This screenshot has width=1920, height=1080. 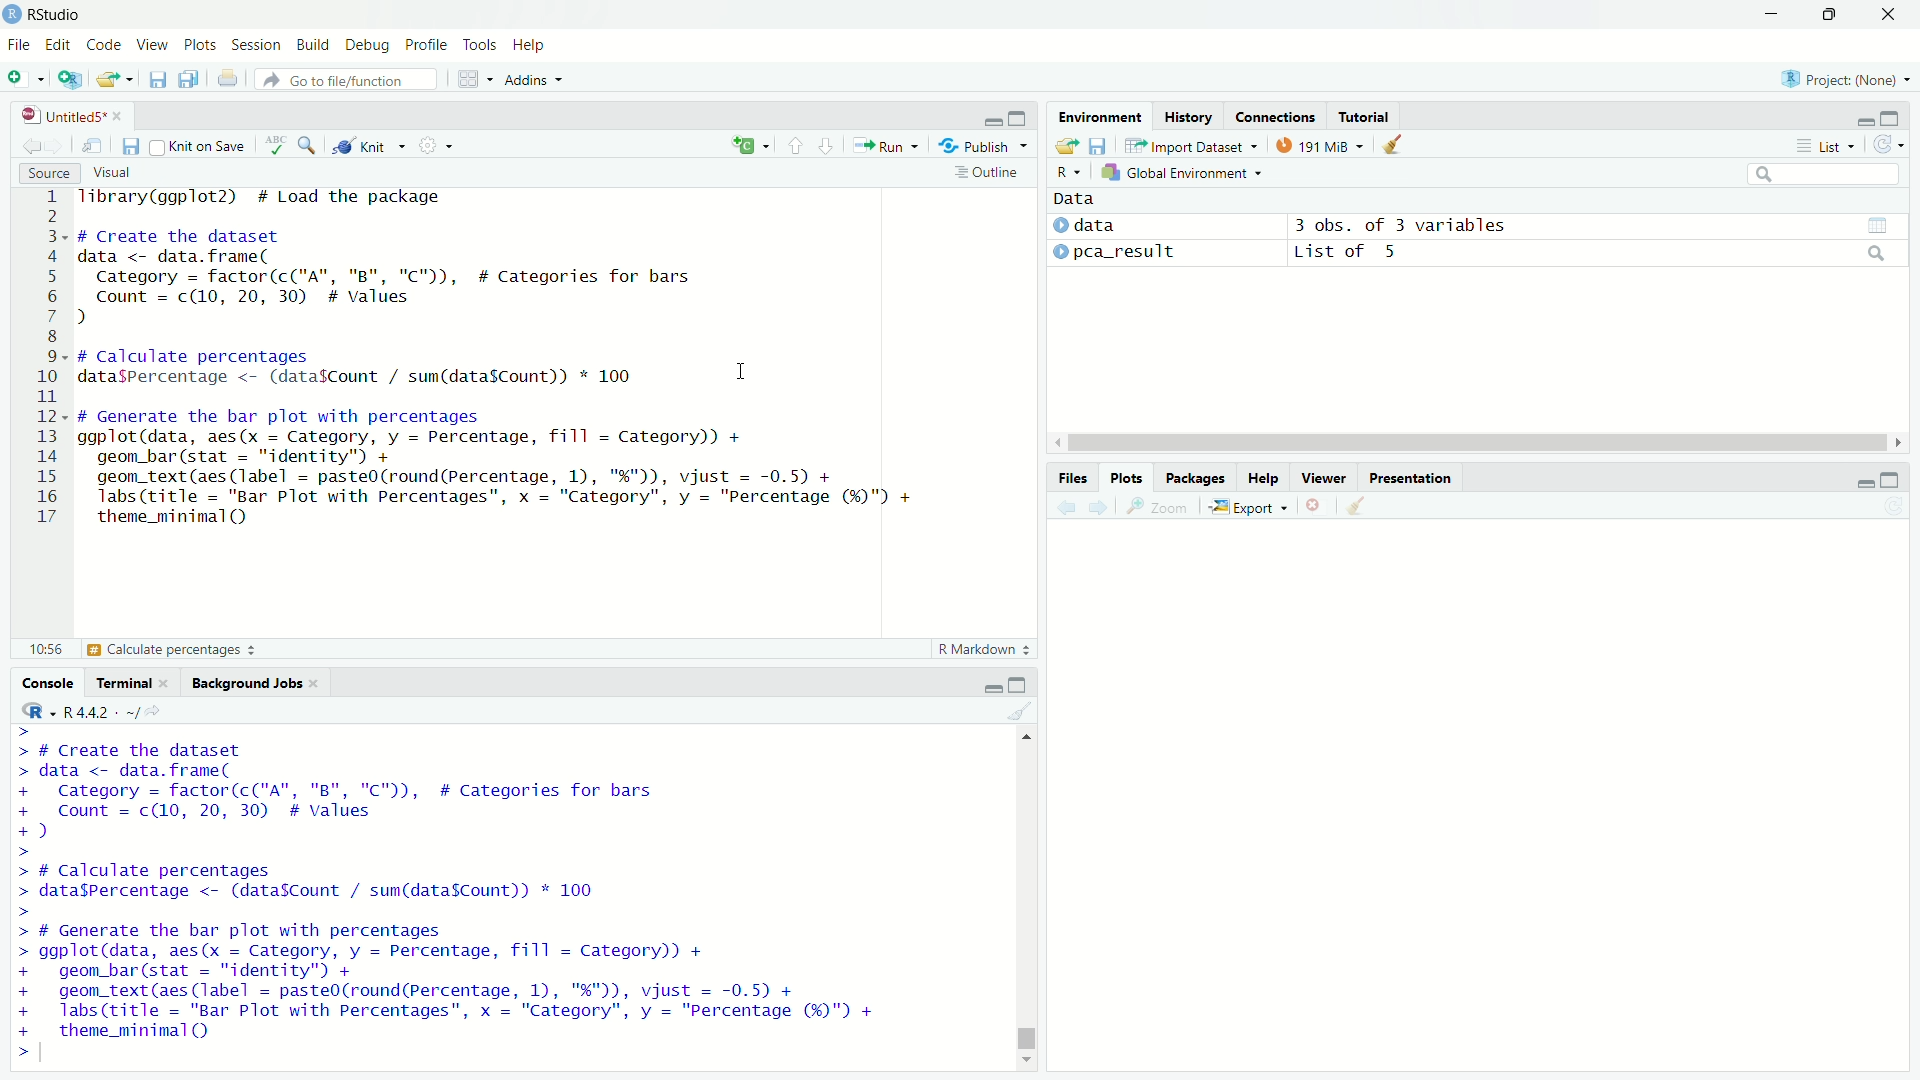 What do you see at coordinates (318, 47) in the screenshot?
I see `build` at bounding box center [318, 47].